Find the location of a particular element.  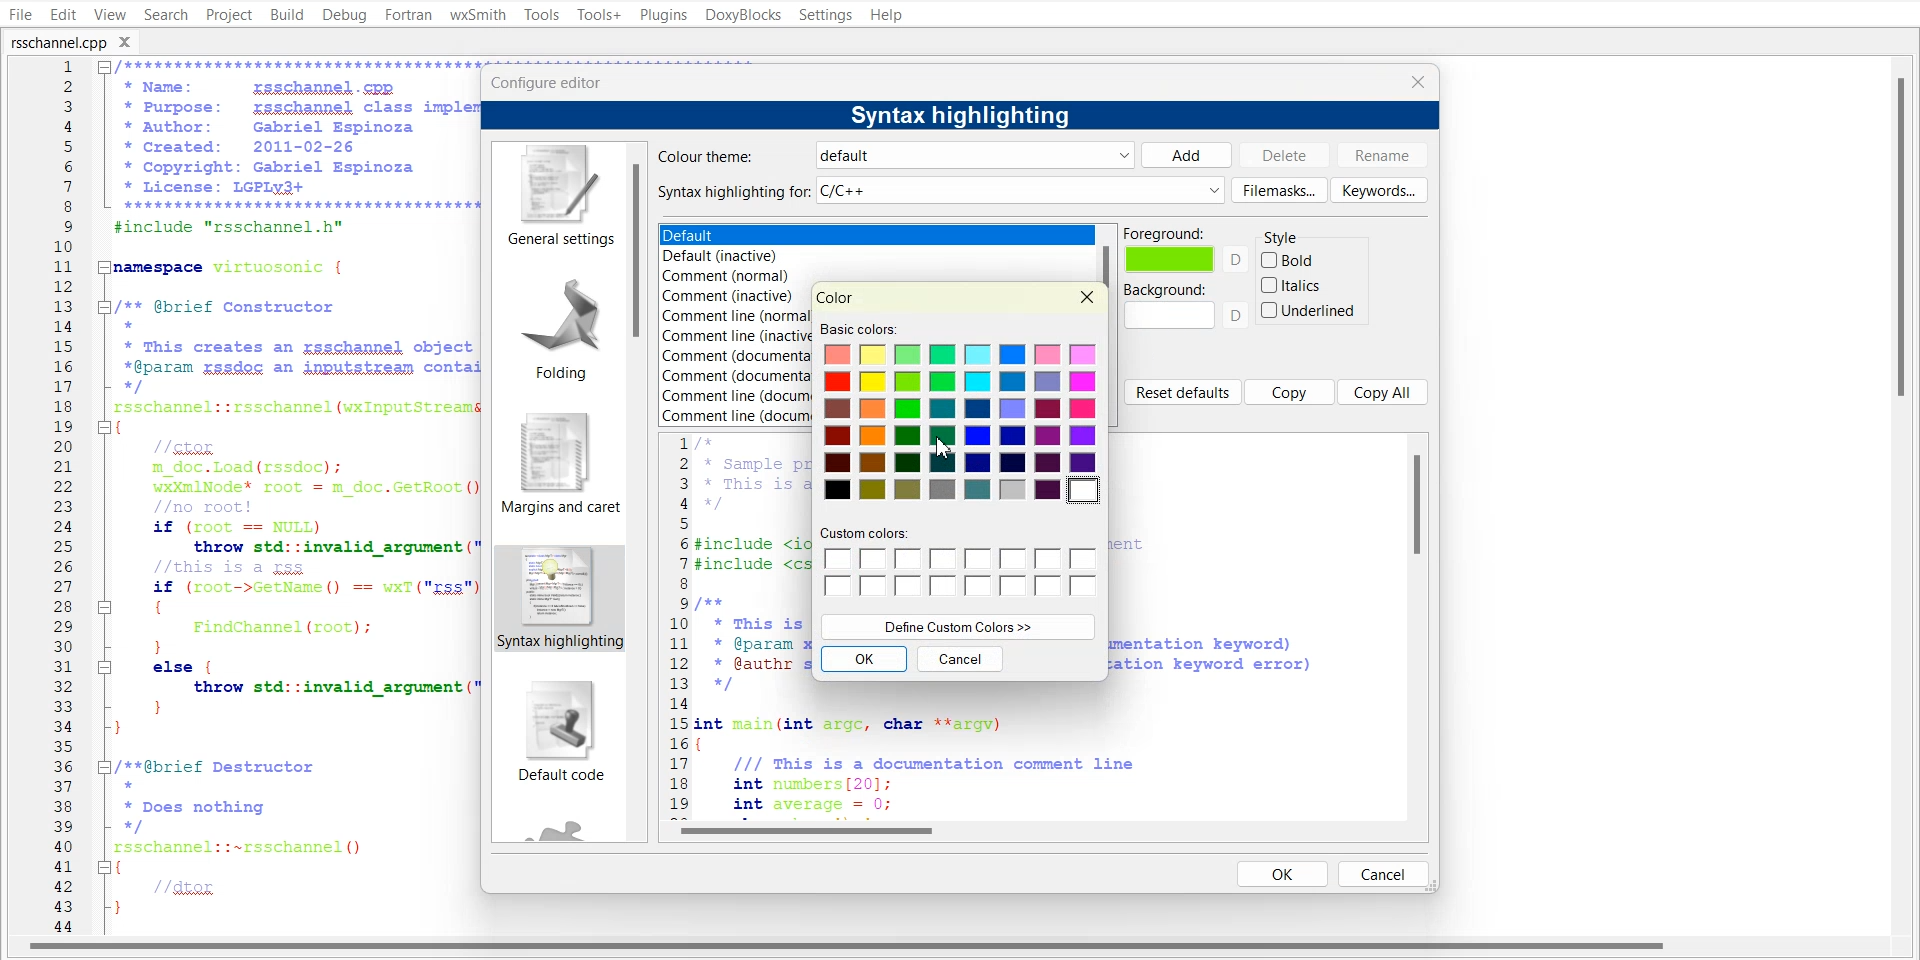

Vertical scroll bar is located at coordinates (1418, 625).